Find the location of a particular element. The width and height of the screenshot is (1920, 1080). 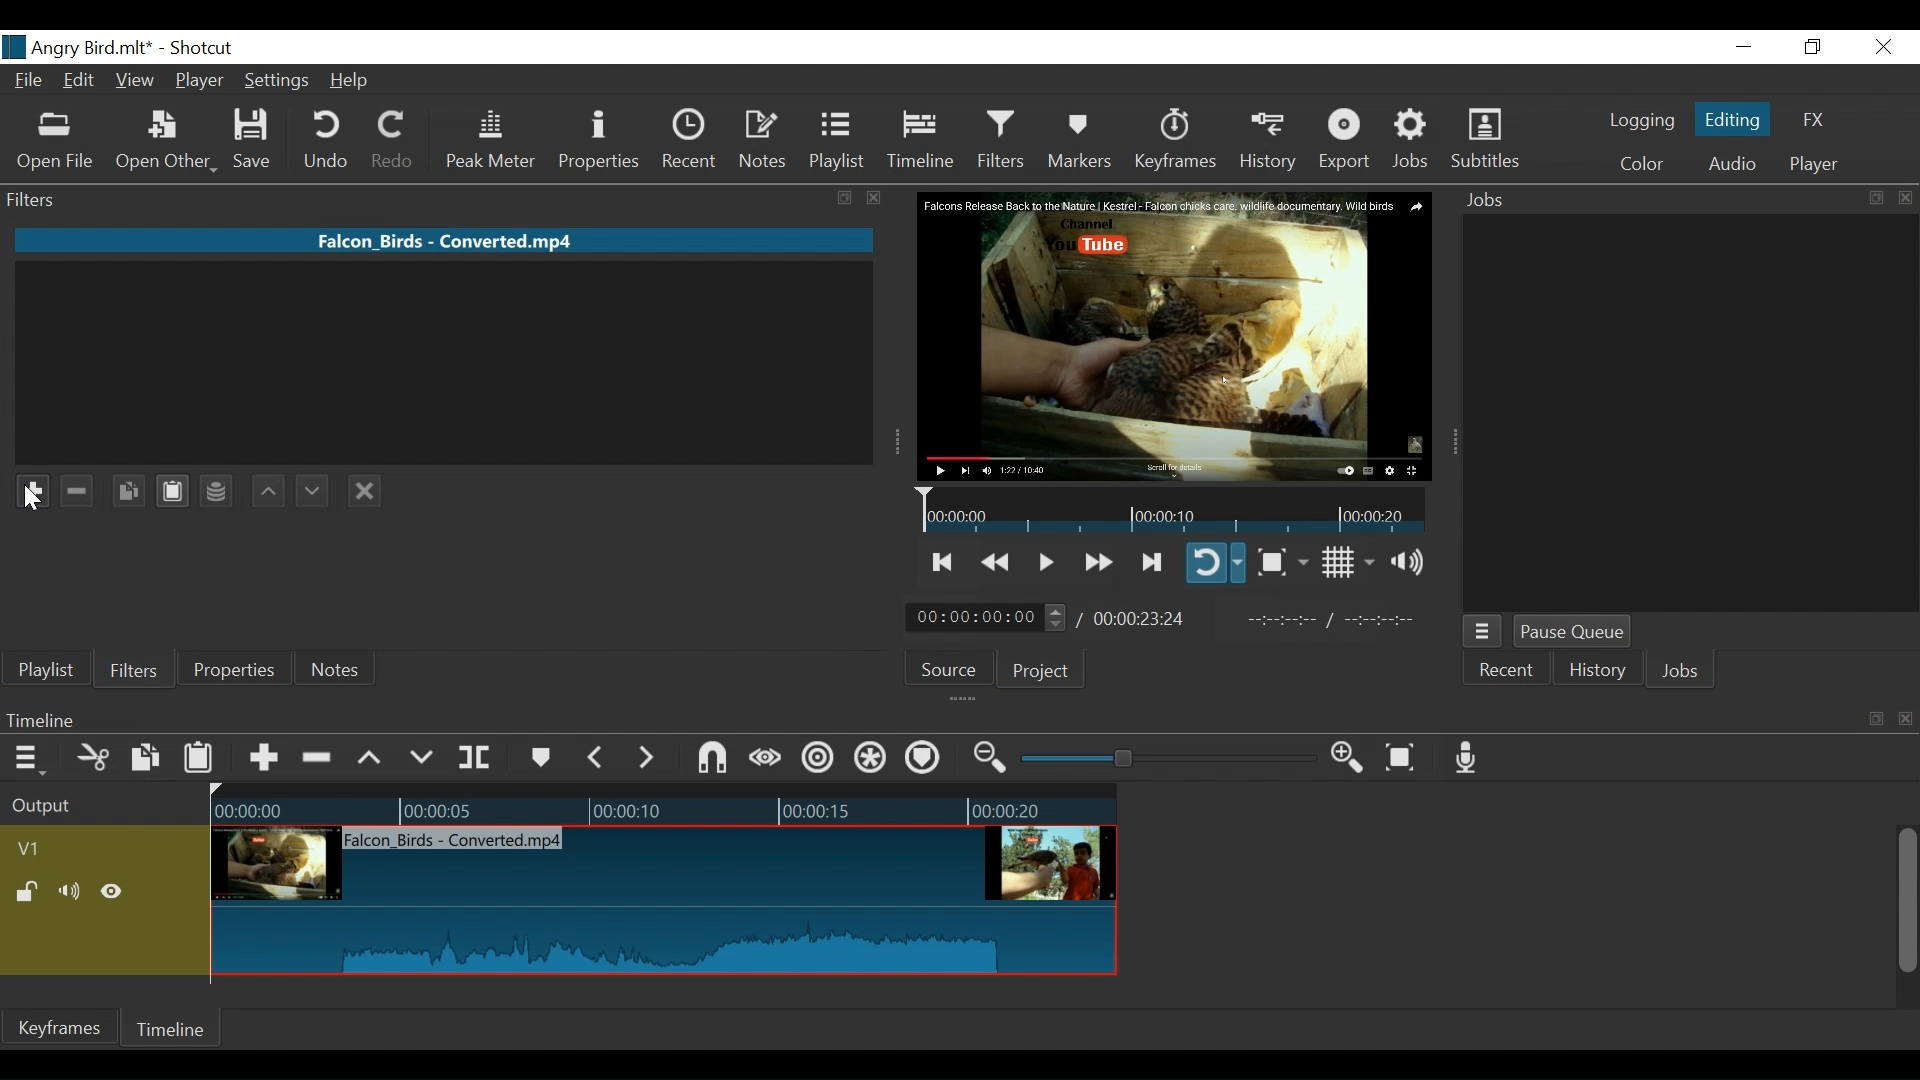

Jobs is located at coordinates (1412, 140).